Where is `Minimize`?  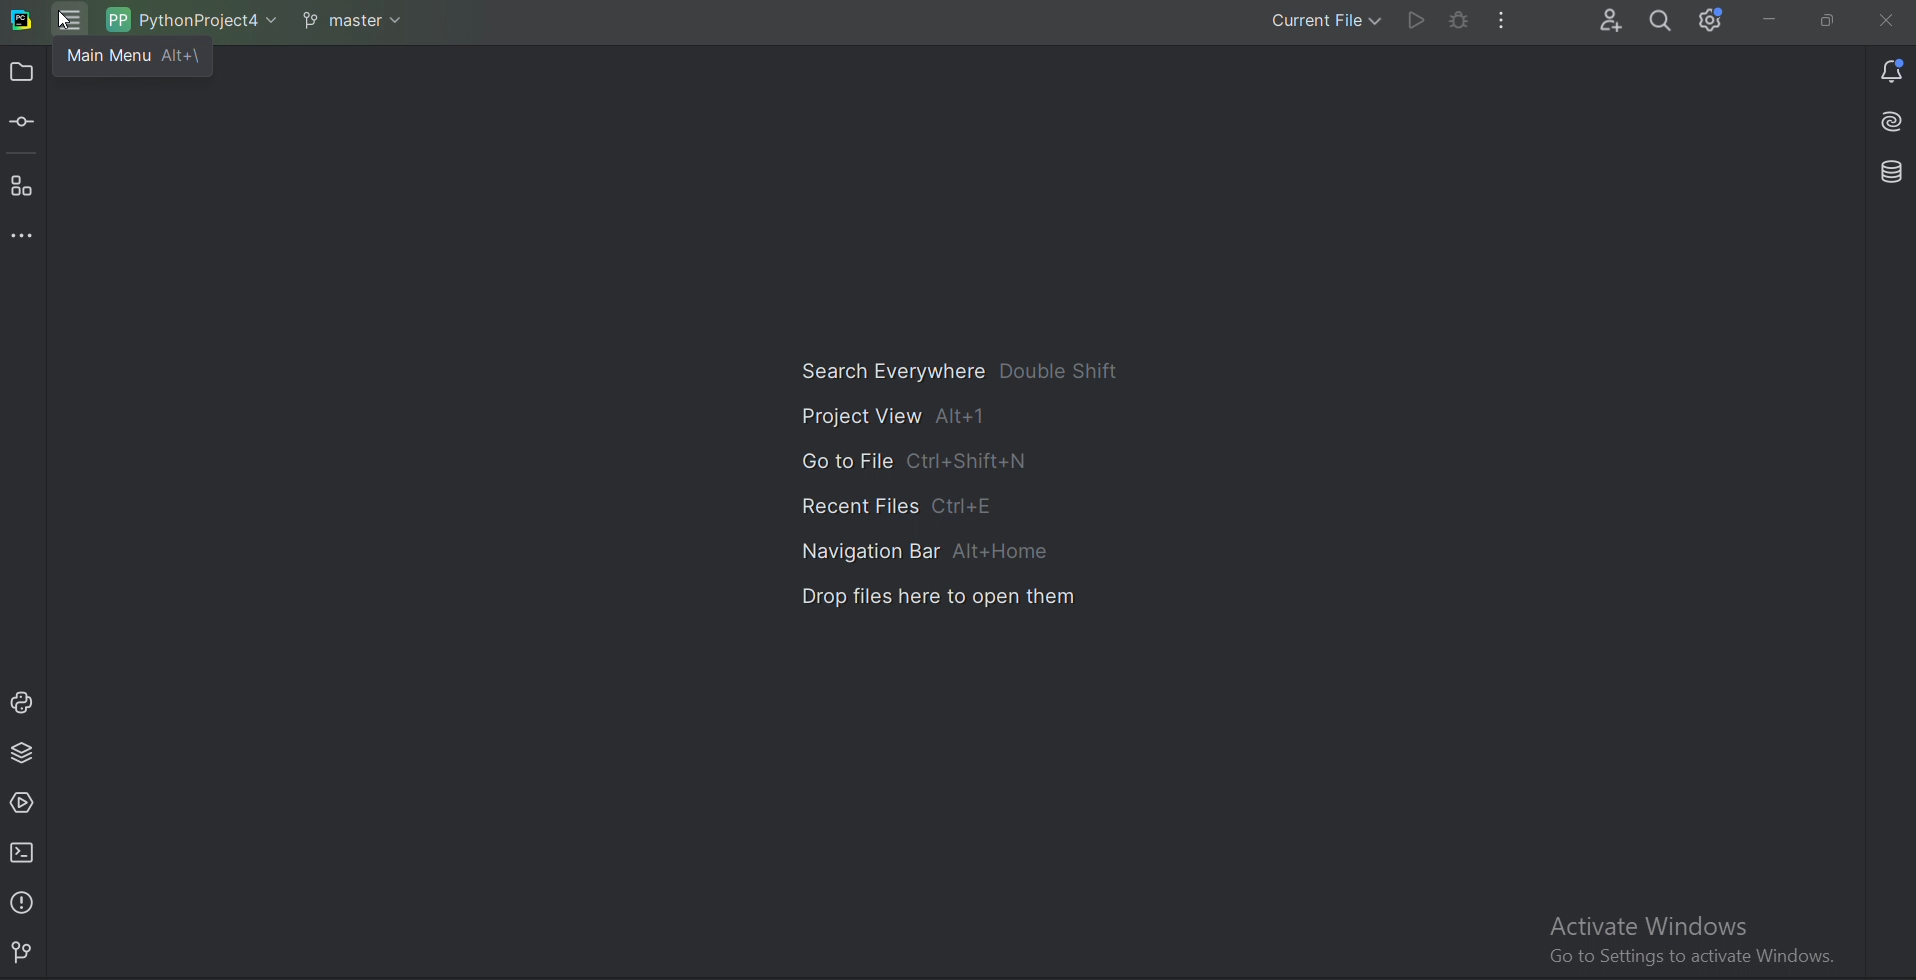
Minimize is located at coordinates (1771, 20).